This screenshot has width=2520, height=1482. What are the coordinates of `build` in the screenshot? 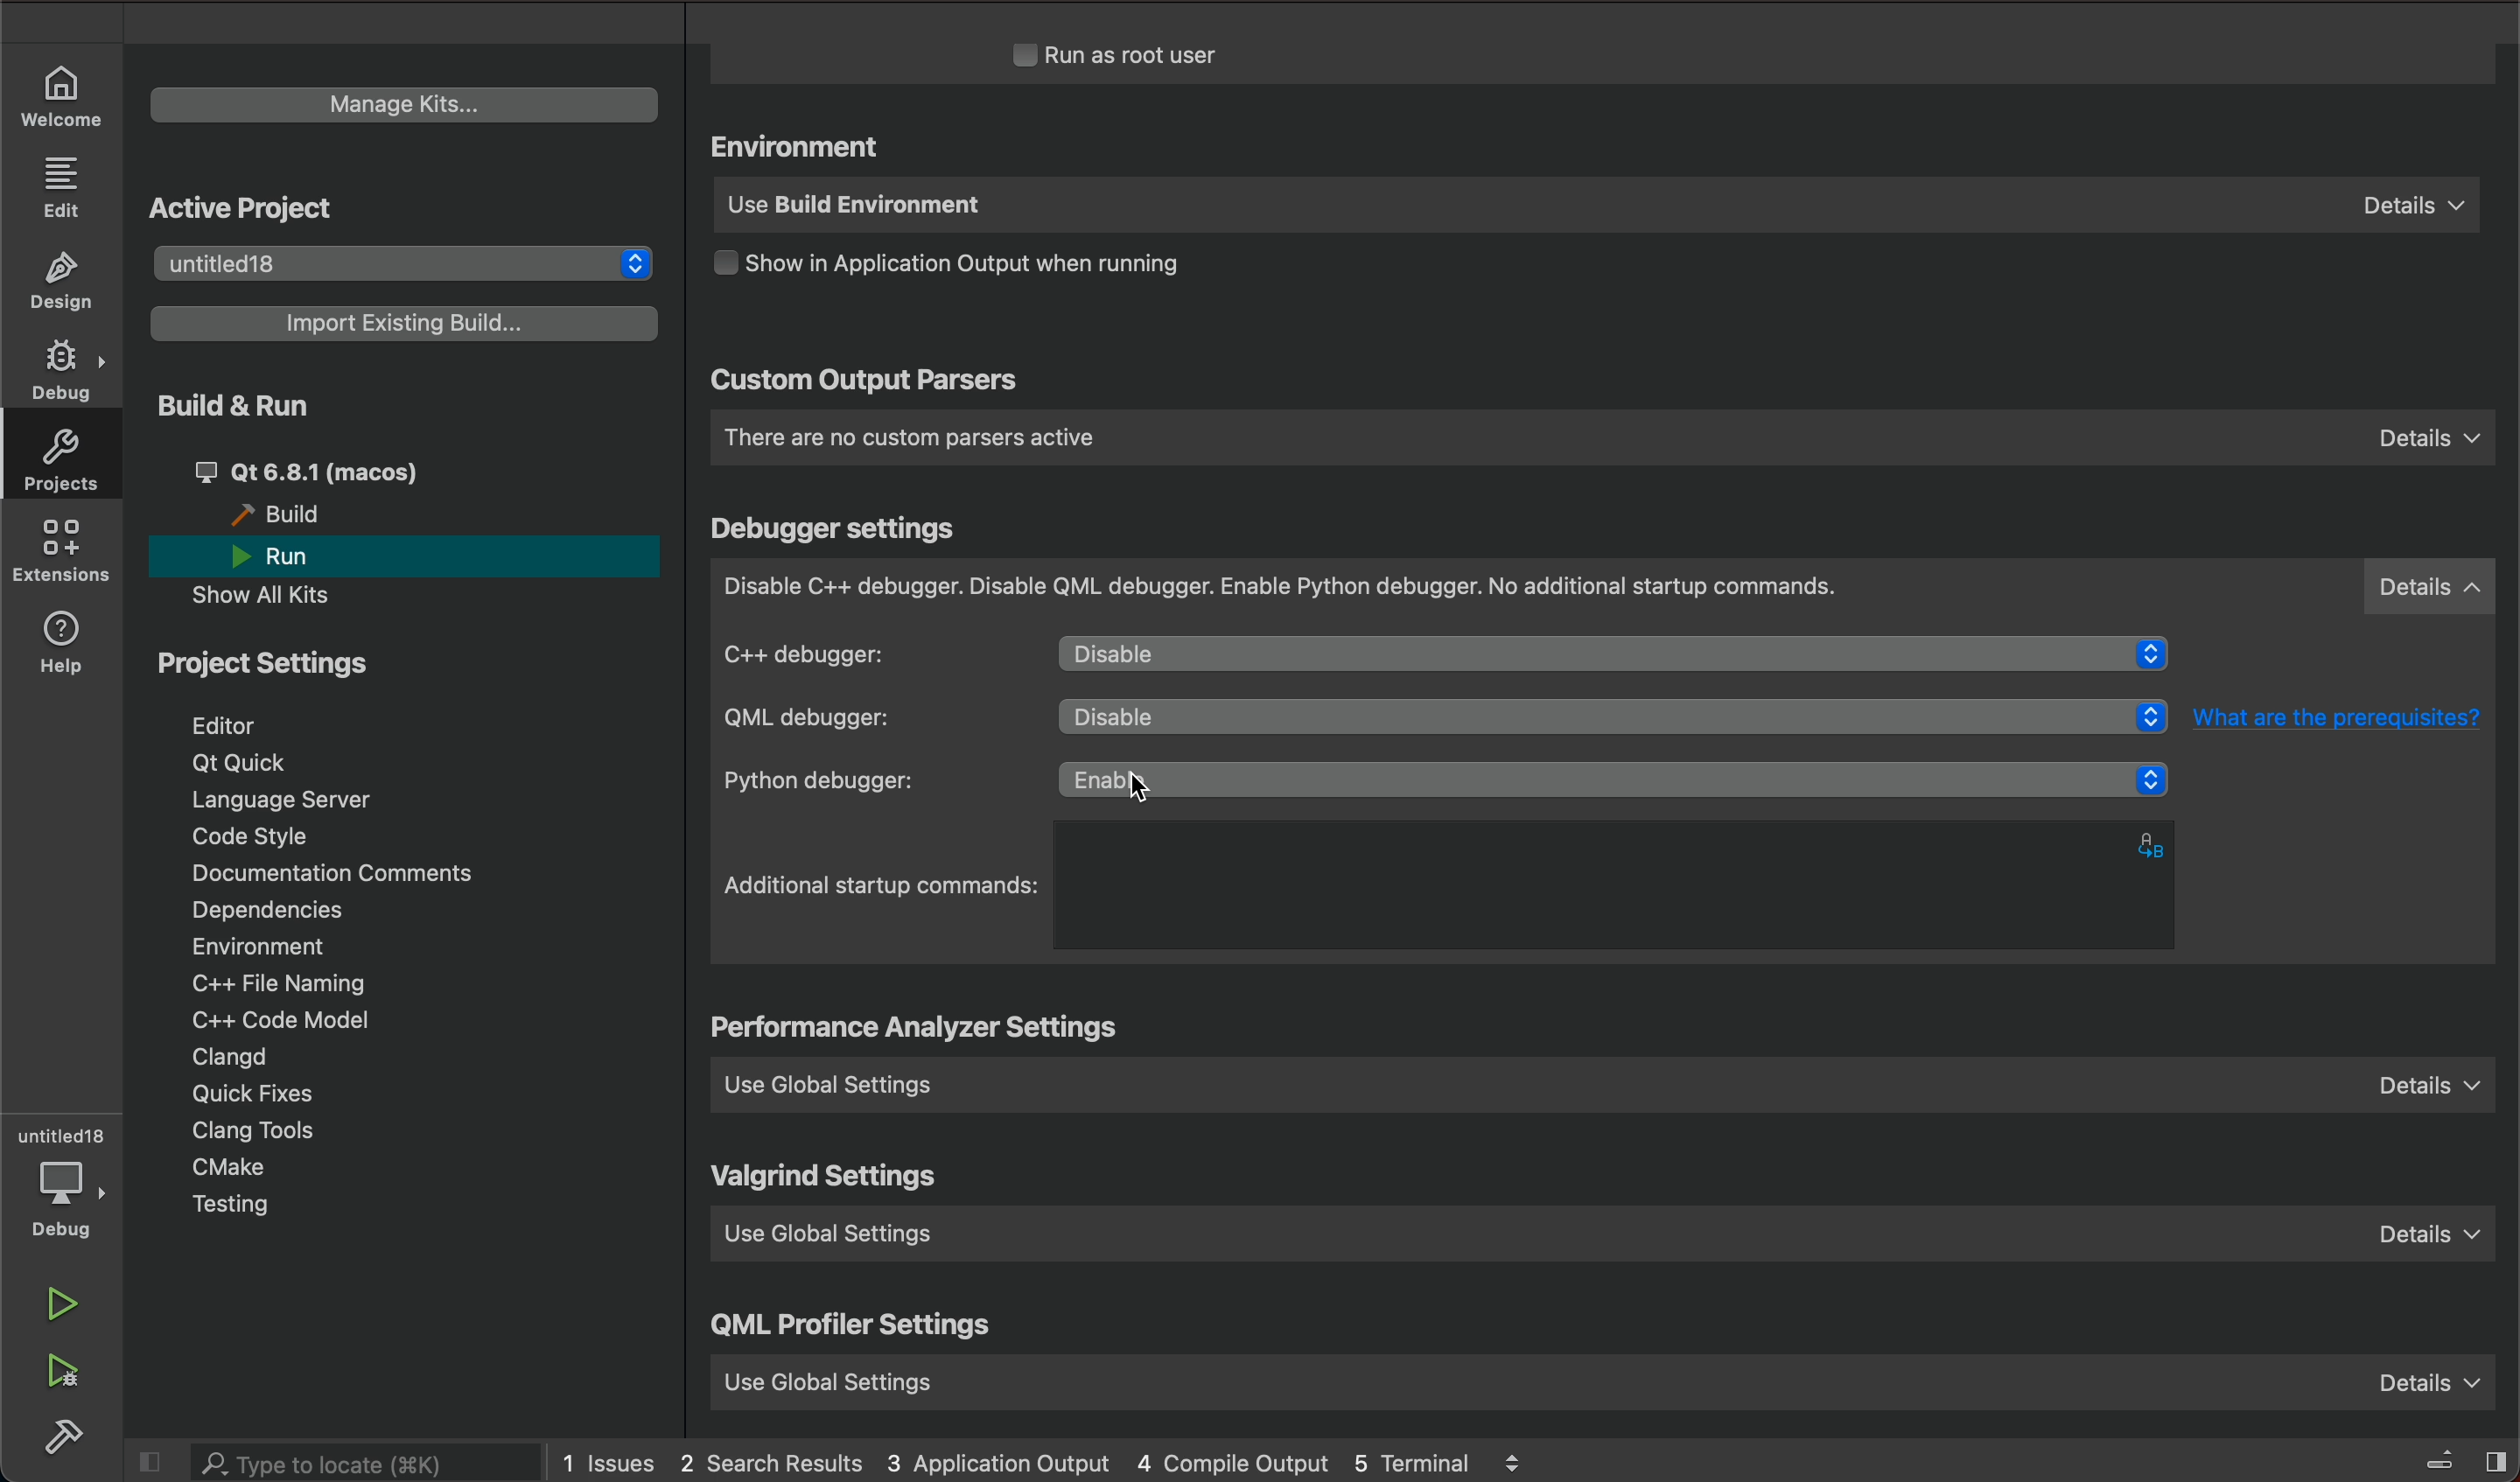 It's located at (67, 1437).